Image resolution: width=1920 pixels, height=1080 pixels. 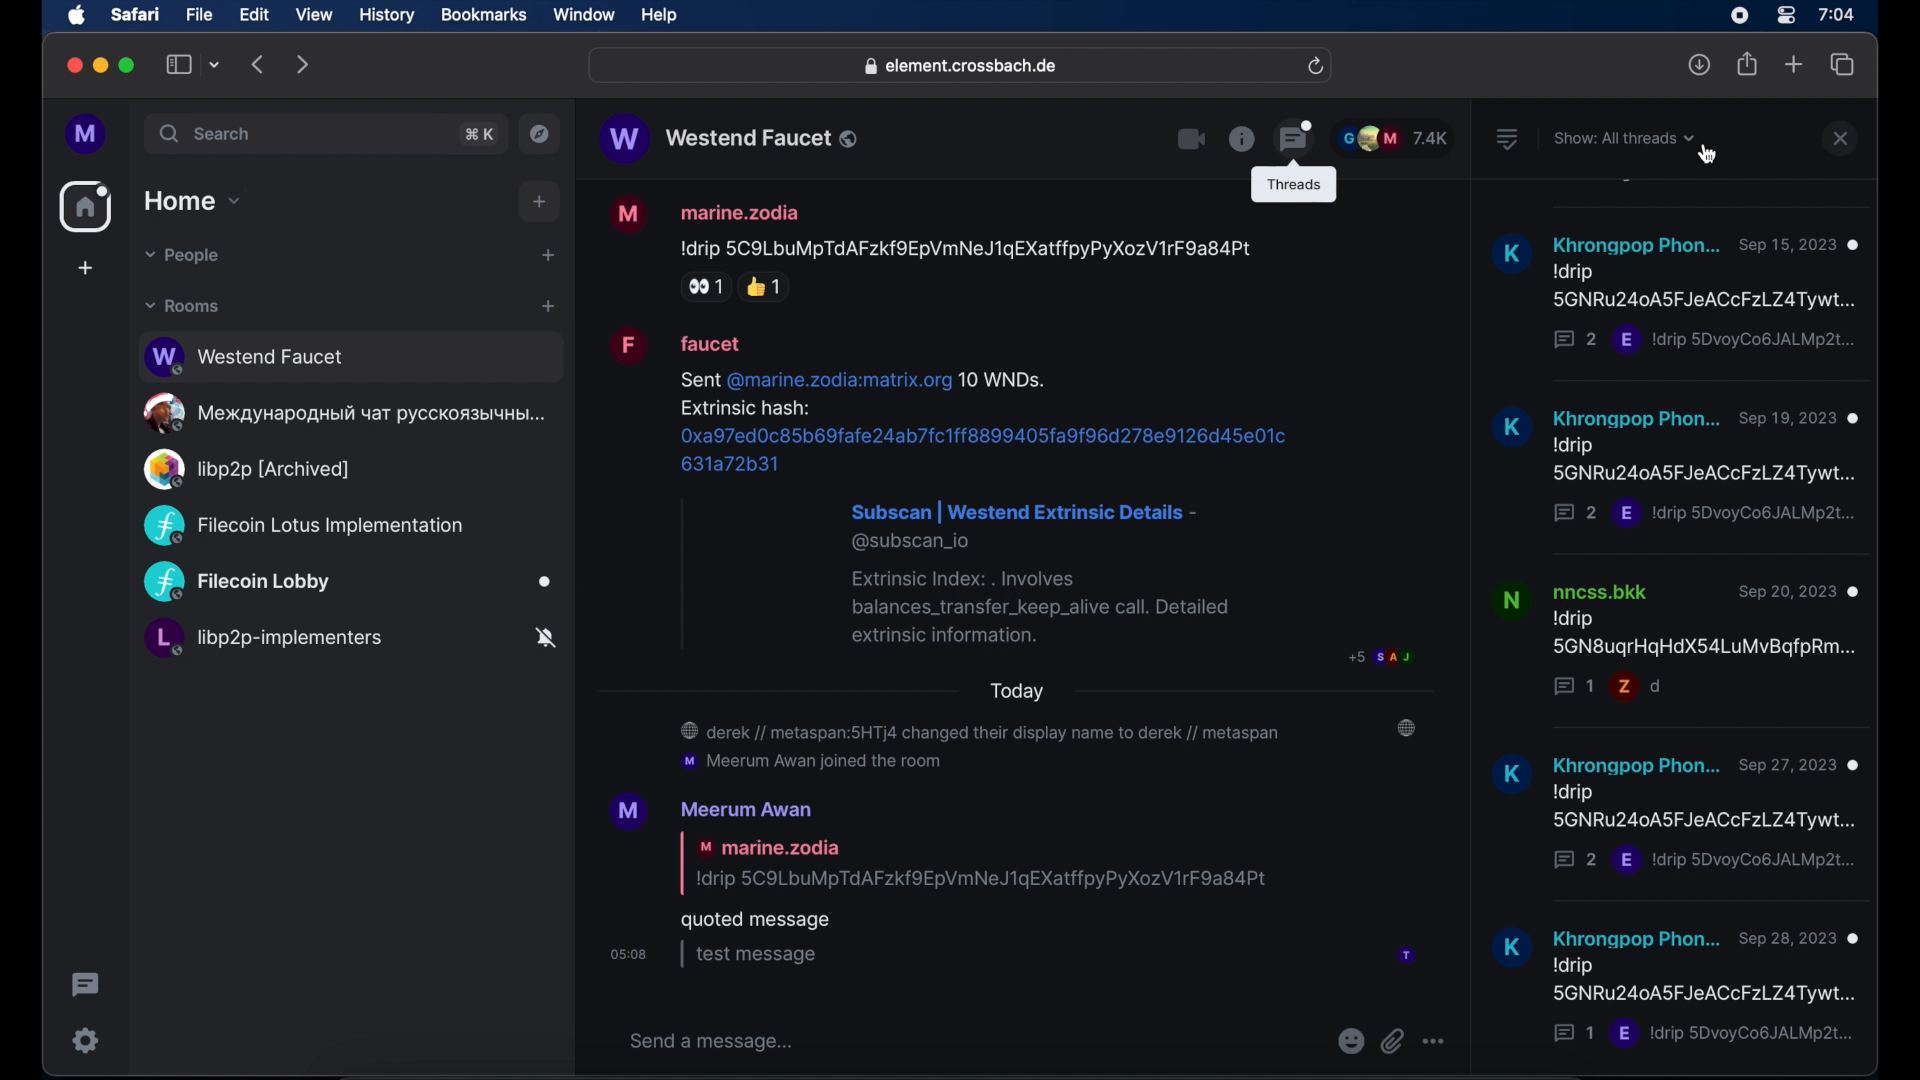 I want to click on tab group picker, so click(x=217, y=65).